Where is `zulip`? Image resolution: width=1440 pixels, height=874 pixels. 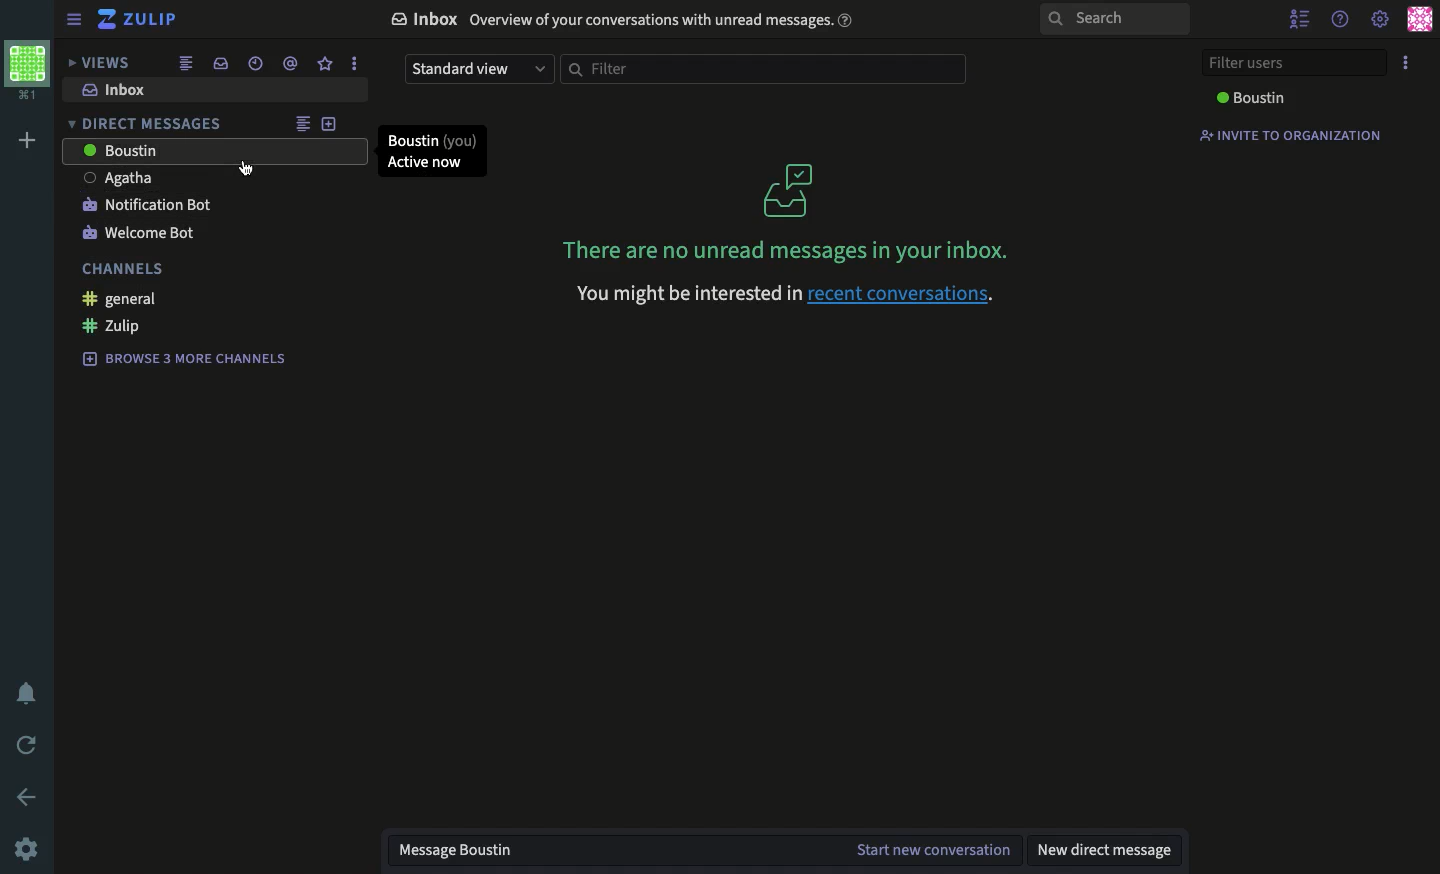
zulip is located at coordinates (138, 19).